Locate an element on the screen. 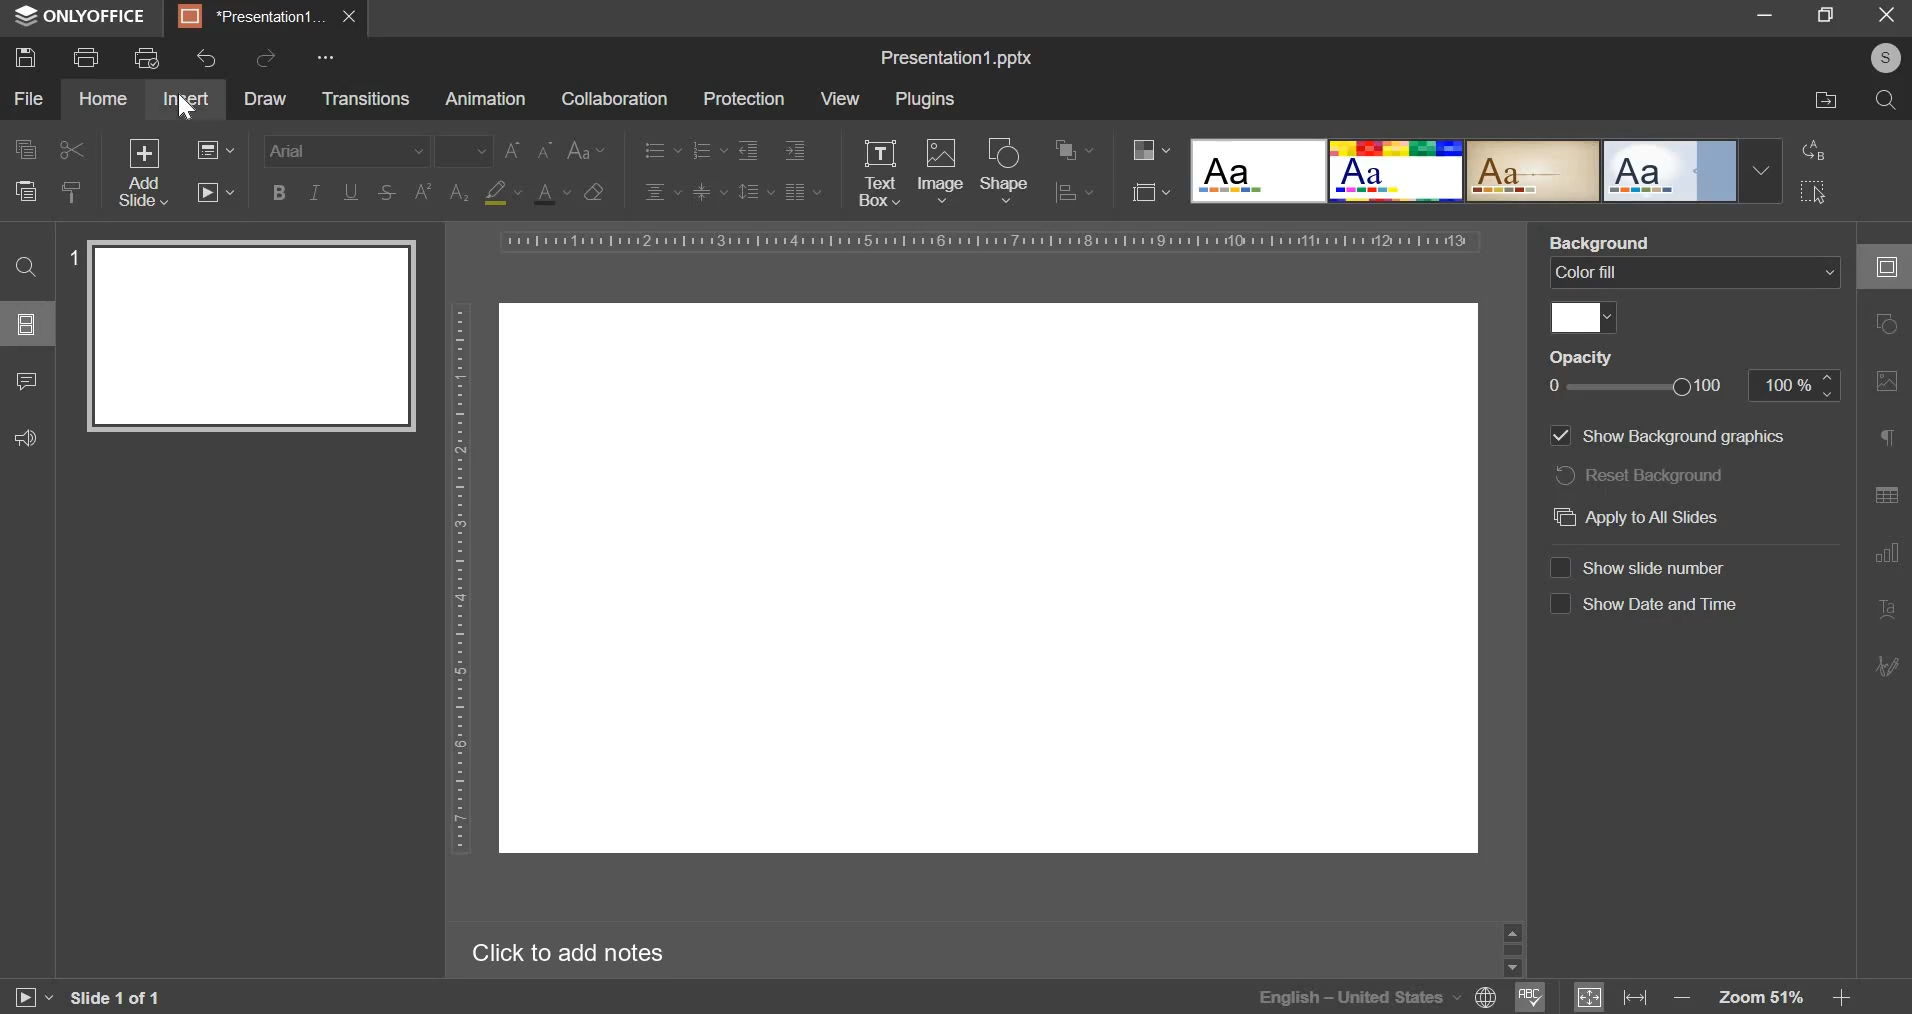 This screenshot has height=1014, width=1912. reset background is located at coordinates (1638, 474).